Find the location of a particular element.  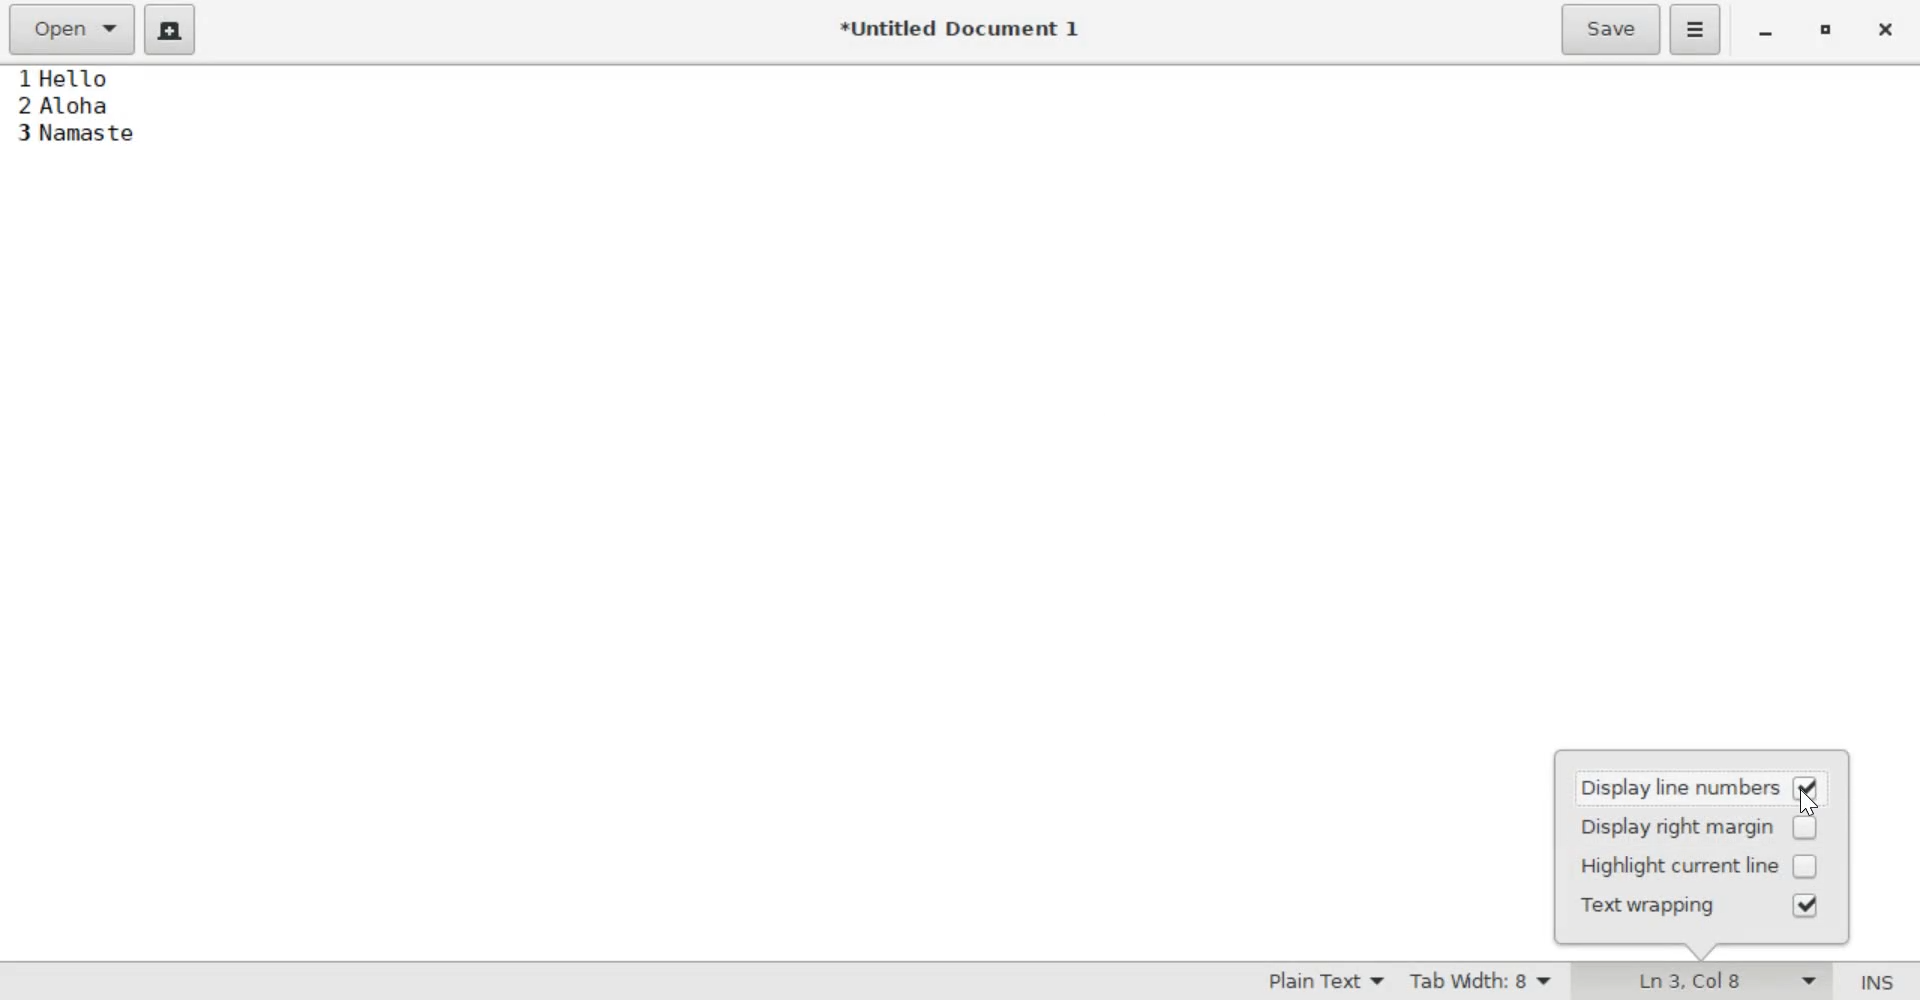

highlight current line is located at coordinates (1704, 866).